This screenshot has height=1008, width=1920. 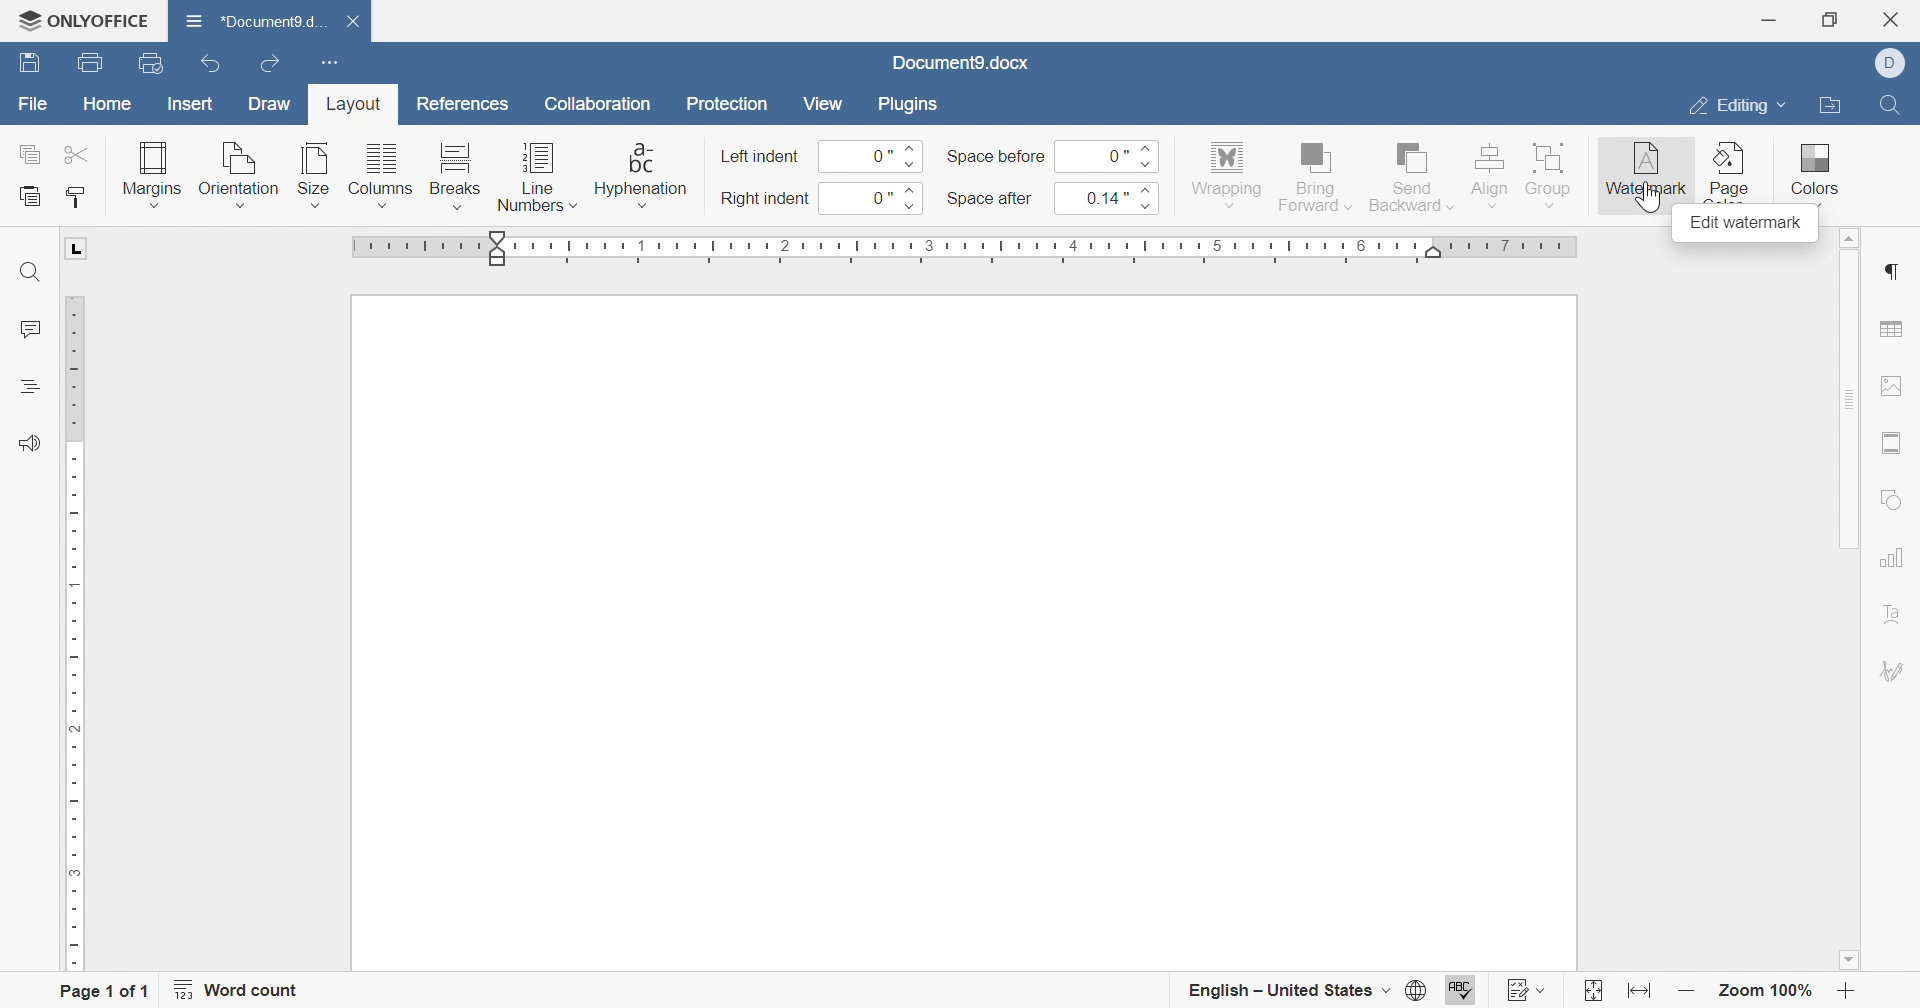 I want to click on restore down, so click(x=1836, y=19).